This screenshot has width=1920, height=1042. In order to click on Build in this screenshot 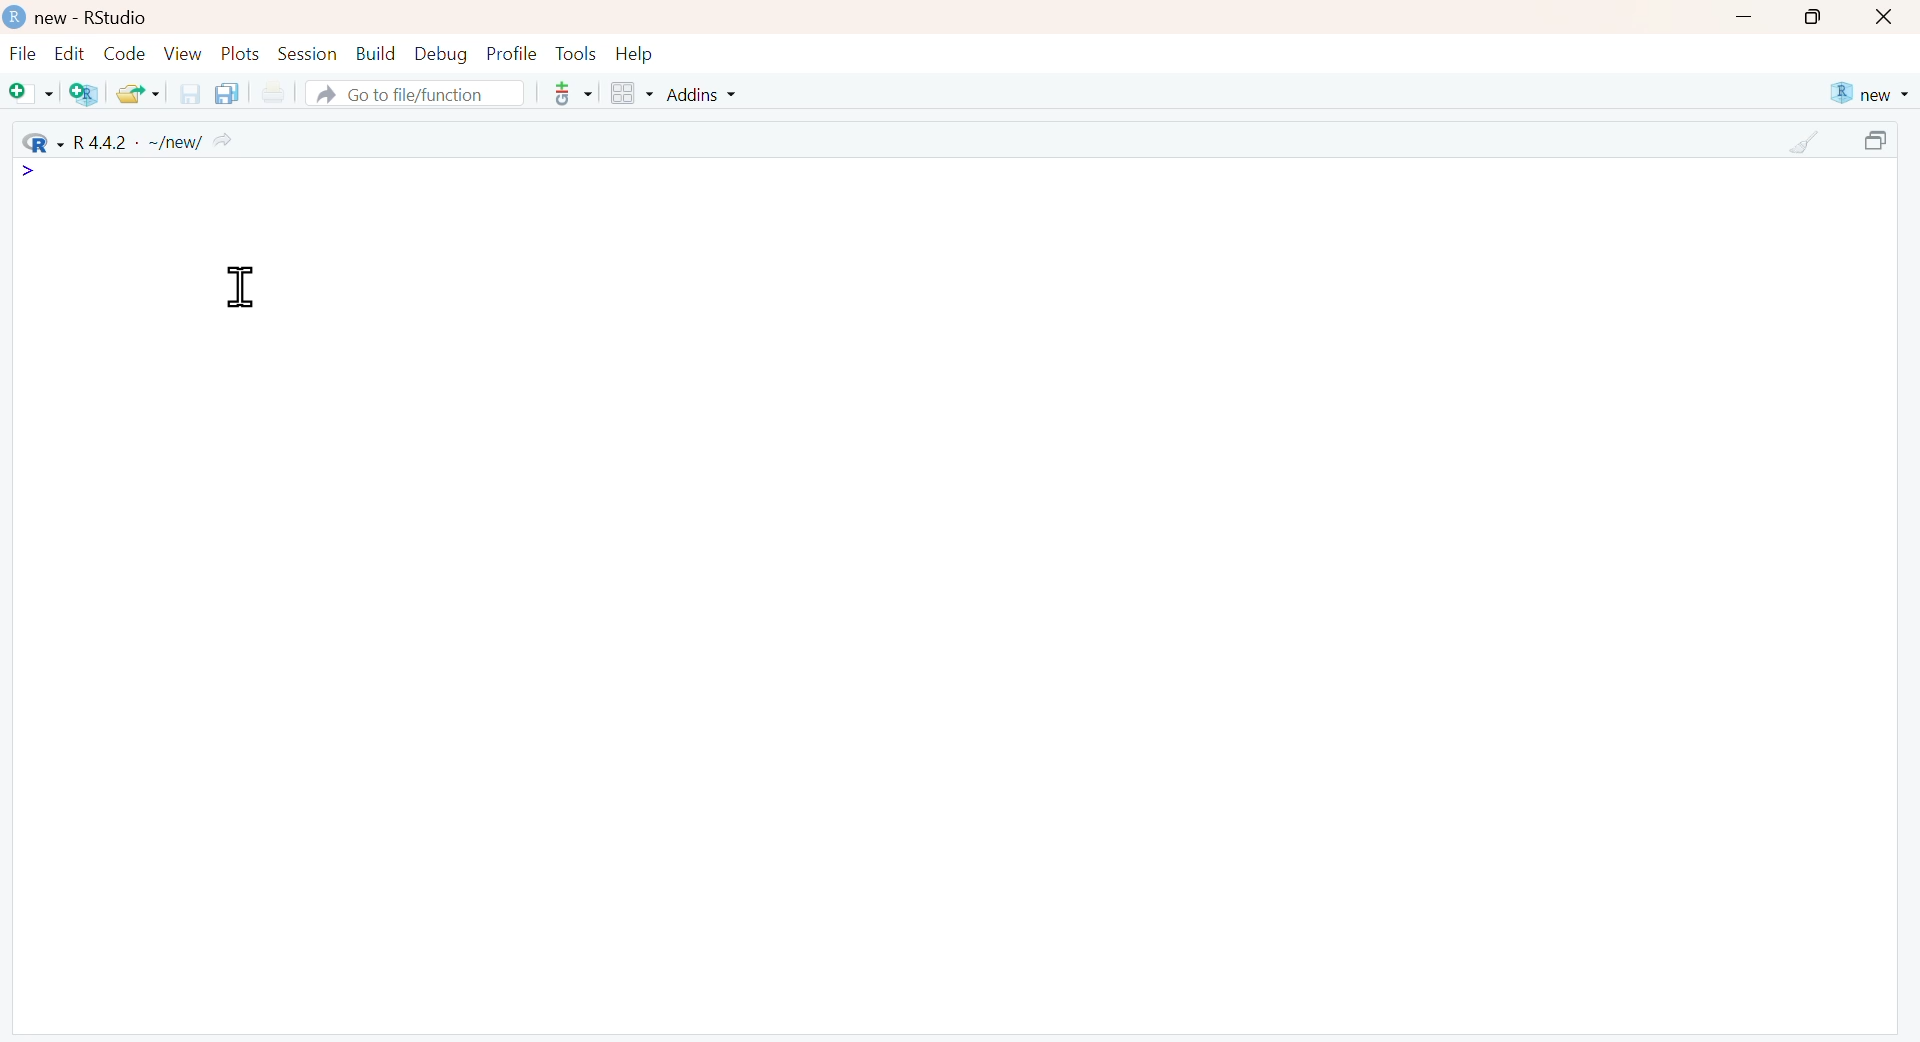, I will do `click(377, 54)`.